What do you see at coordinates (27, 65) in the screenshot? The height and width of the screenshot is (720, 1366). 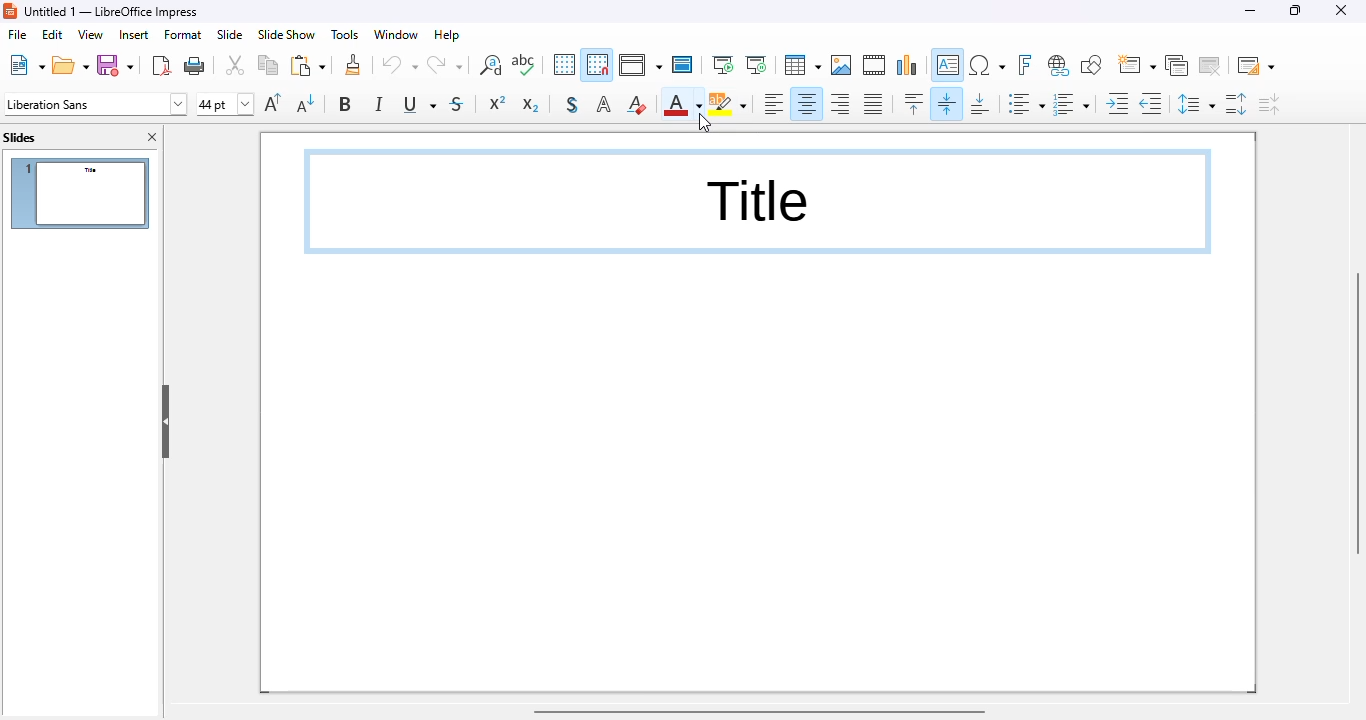 I see `new` at bounding box center [27, 65].